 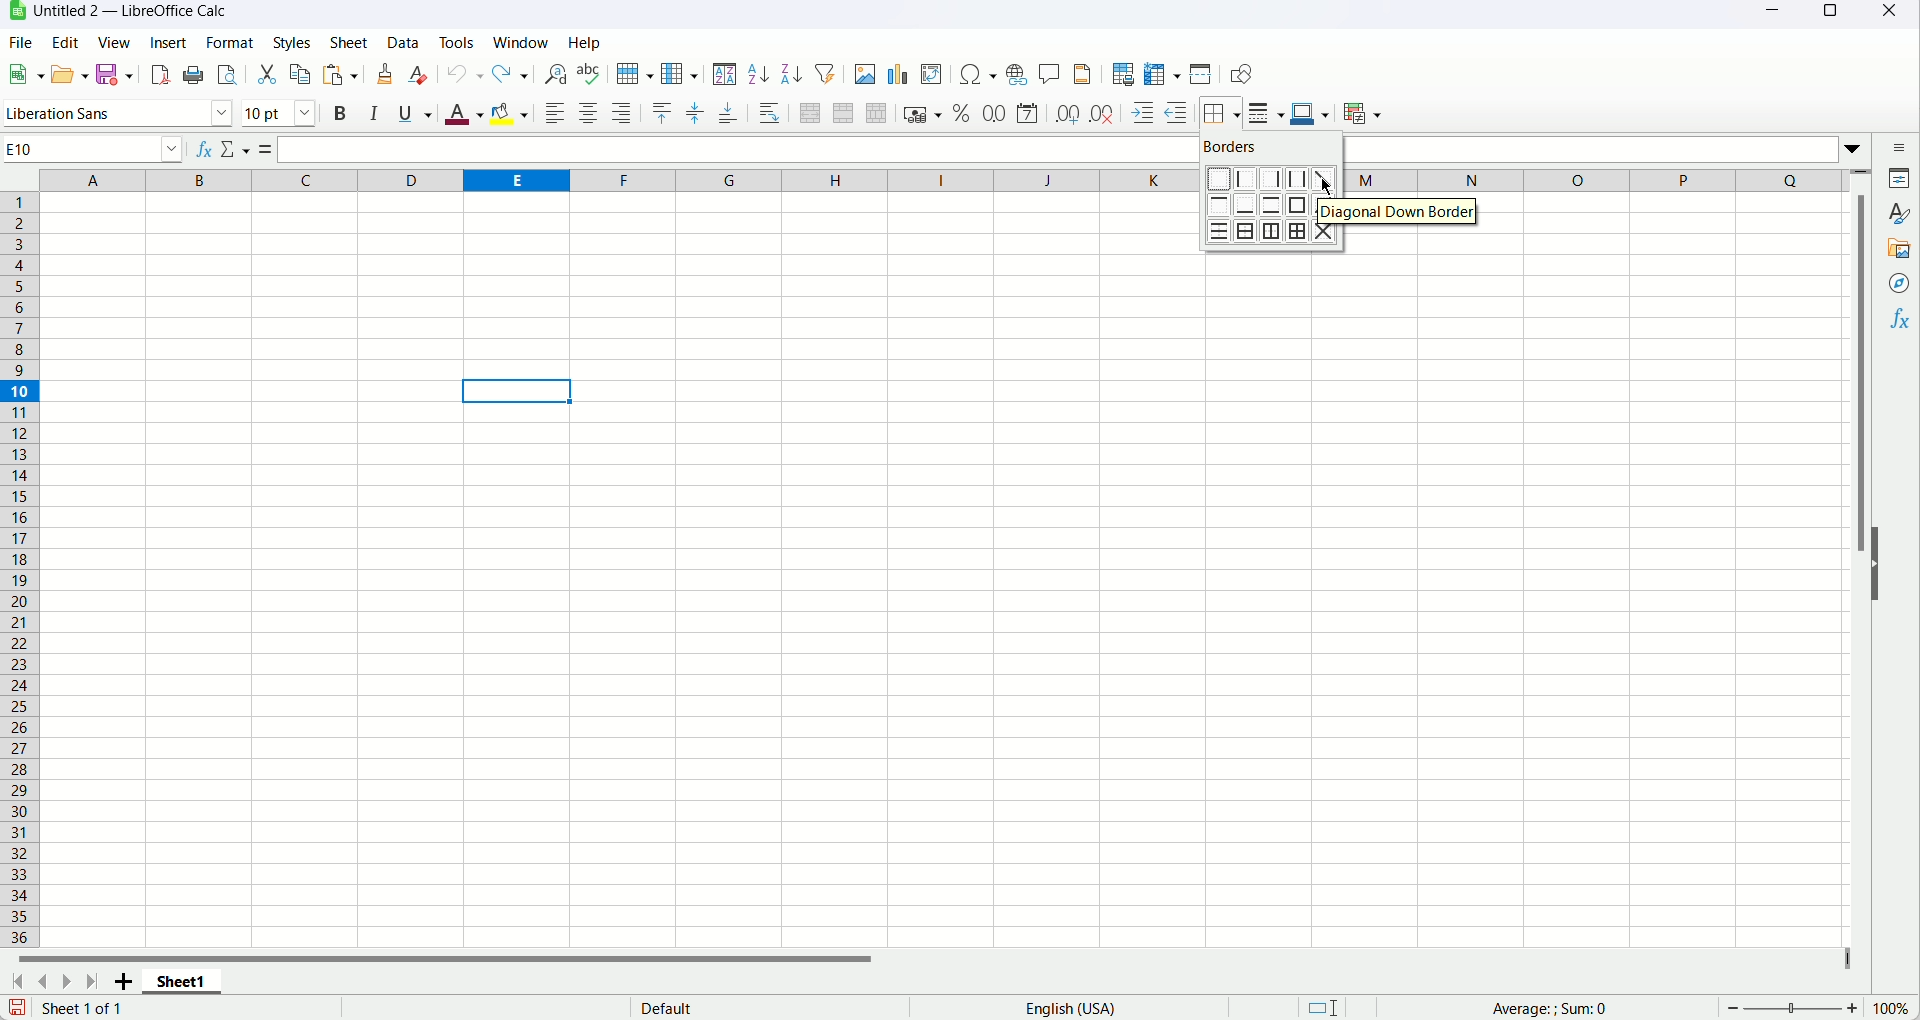 I want to click on Close, so click(x=1892, y=16).